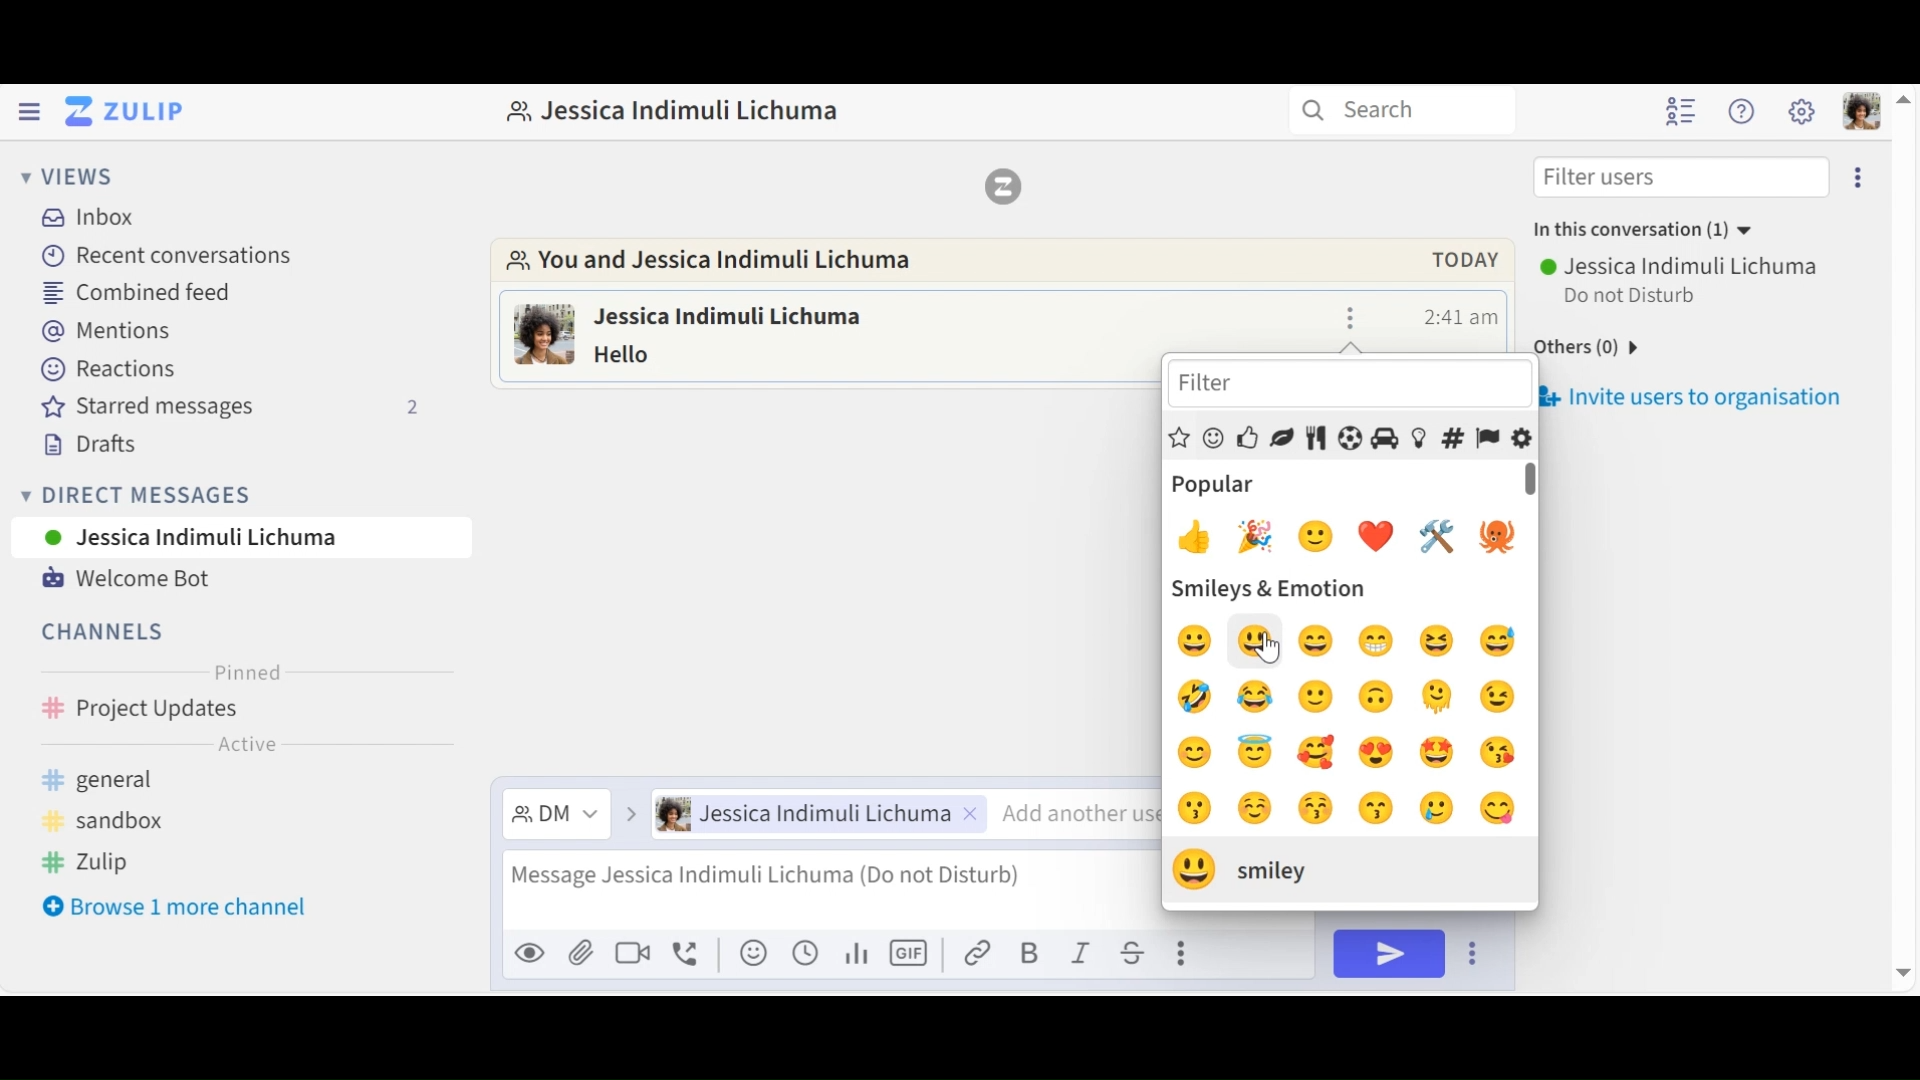 This screenshot has height=1080, width=1920. Describe the element at coordinates (1349, 438) in the screenshot. I see `Activities` at that location.